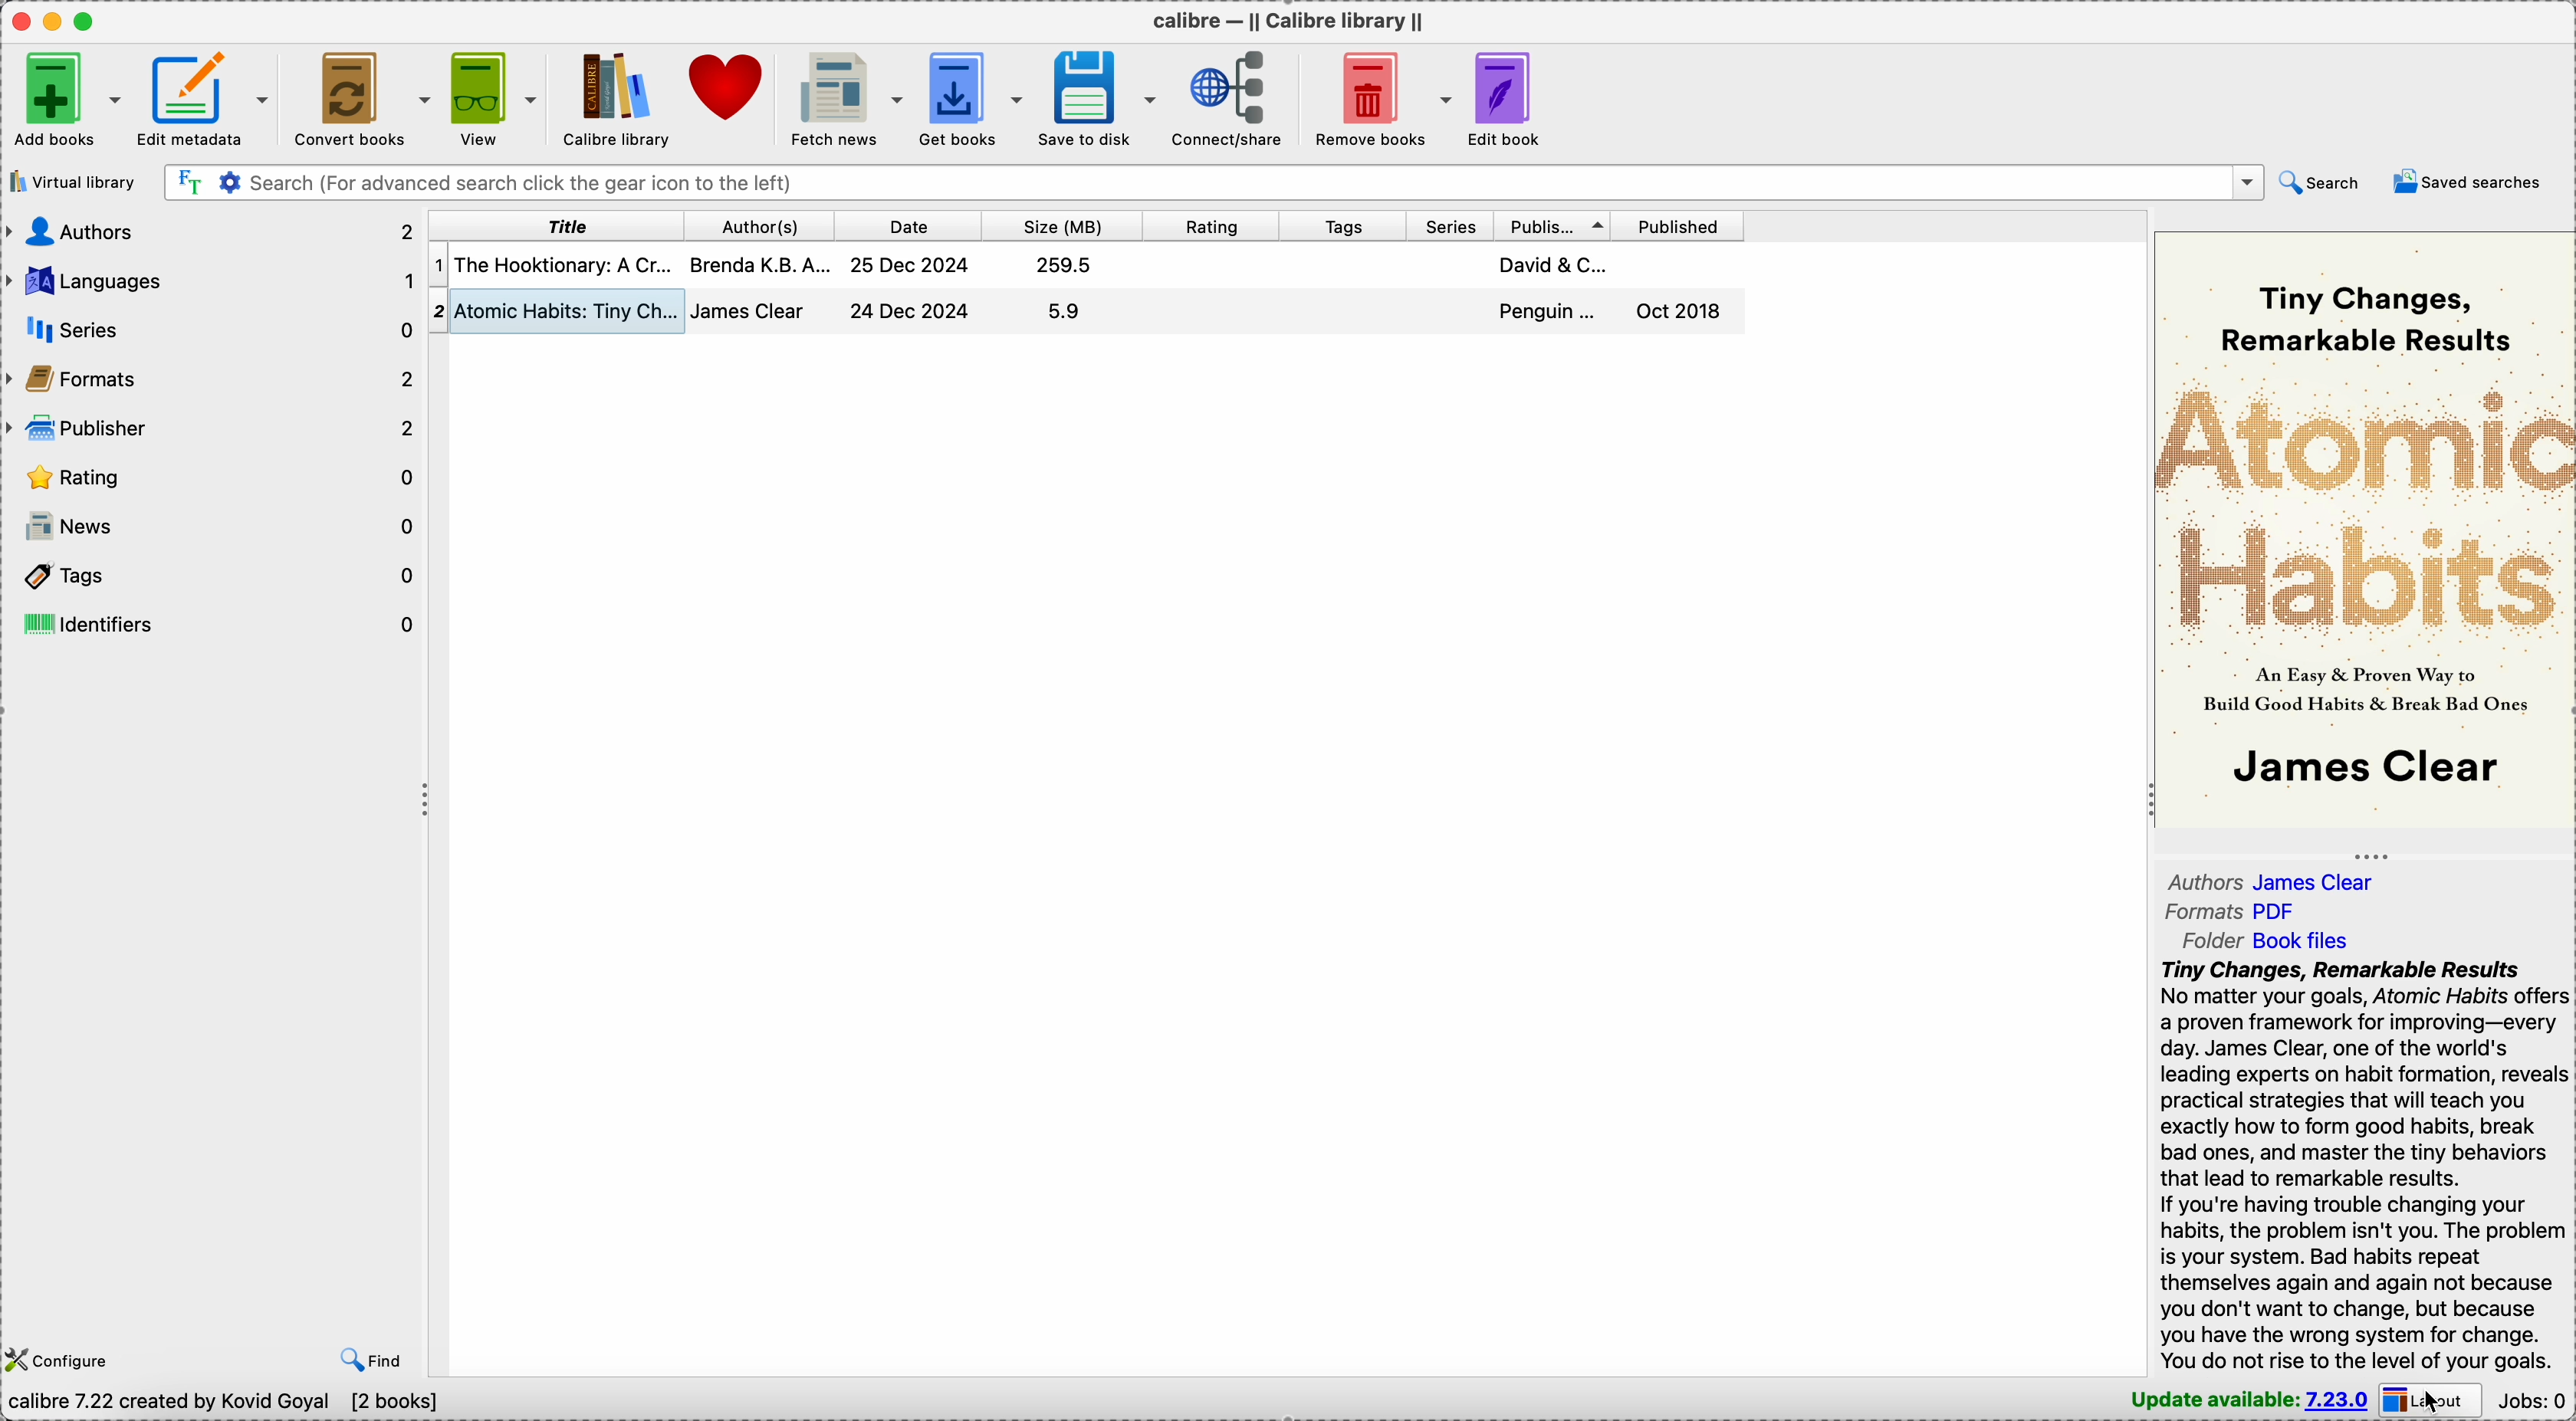 This screenshot has width=2576, height=1421. Describe the element at coordinates (225, 1406) in the screenshot. I see `calibre 7.22 created by Kovid Goyal [2 books]` at that location.